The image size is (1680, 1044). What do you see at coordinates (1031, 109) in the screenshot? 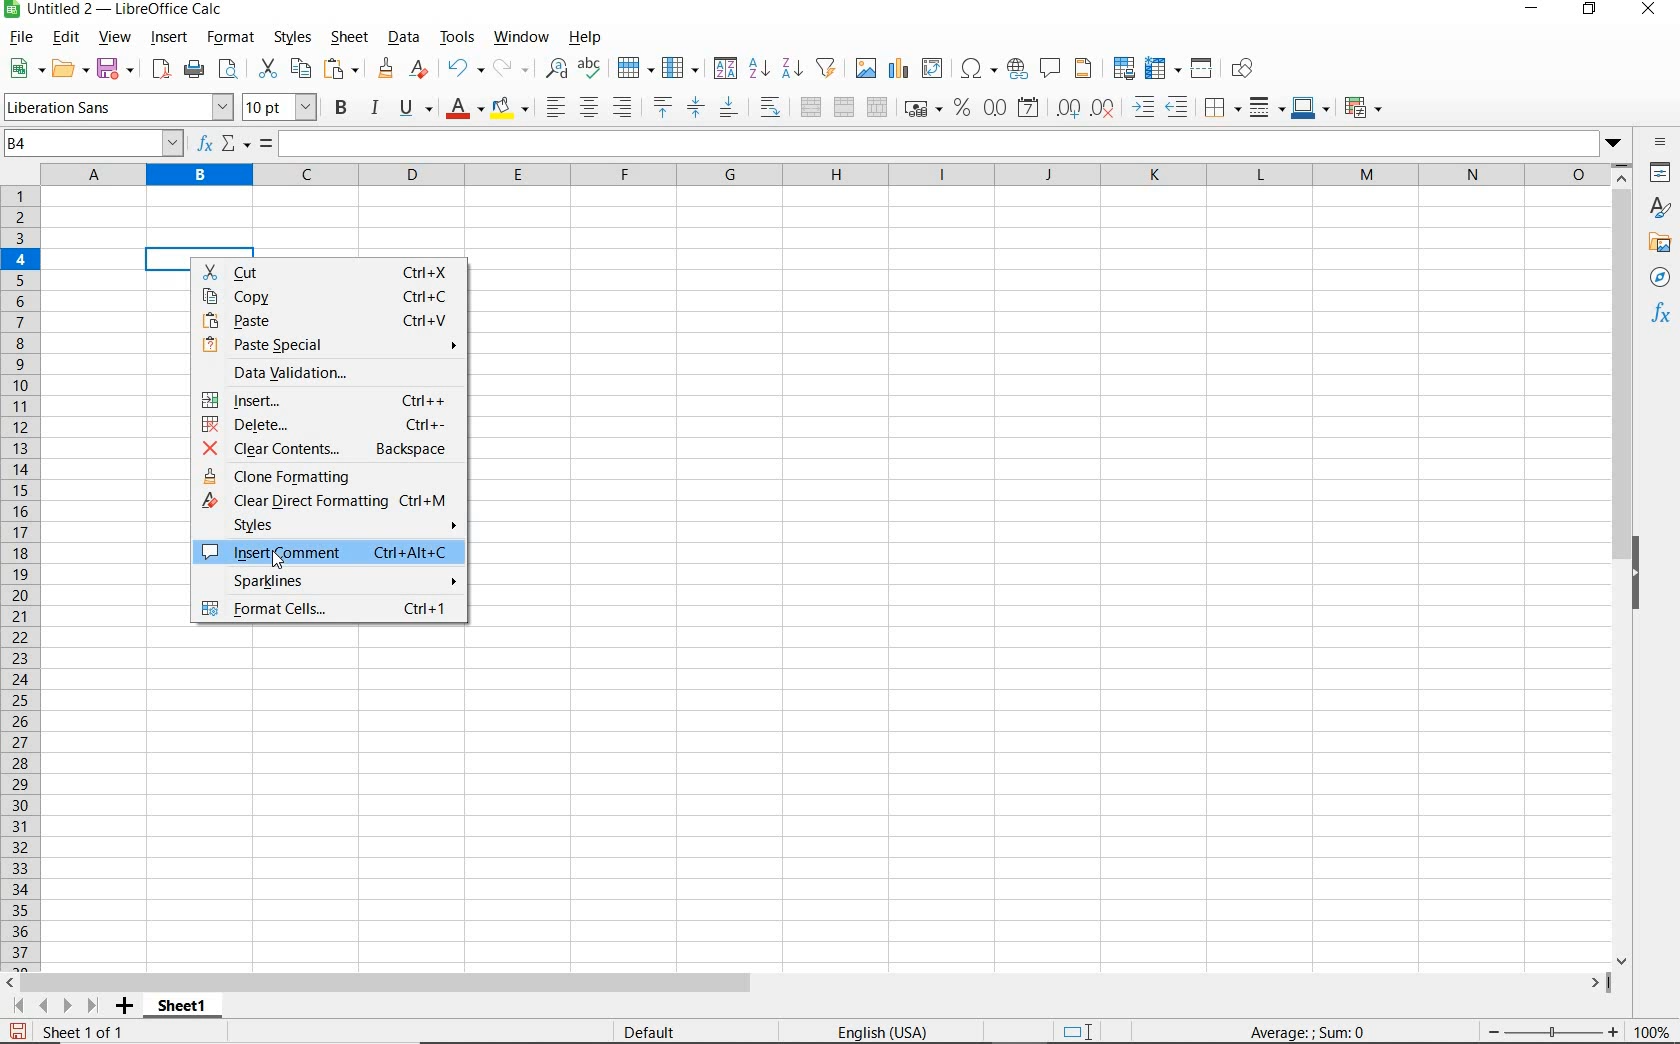
I see `format as date` at bounding box center [1031, 109].